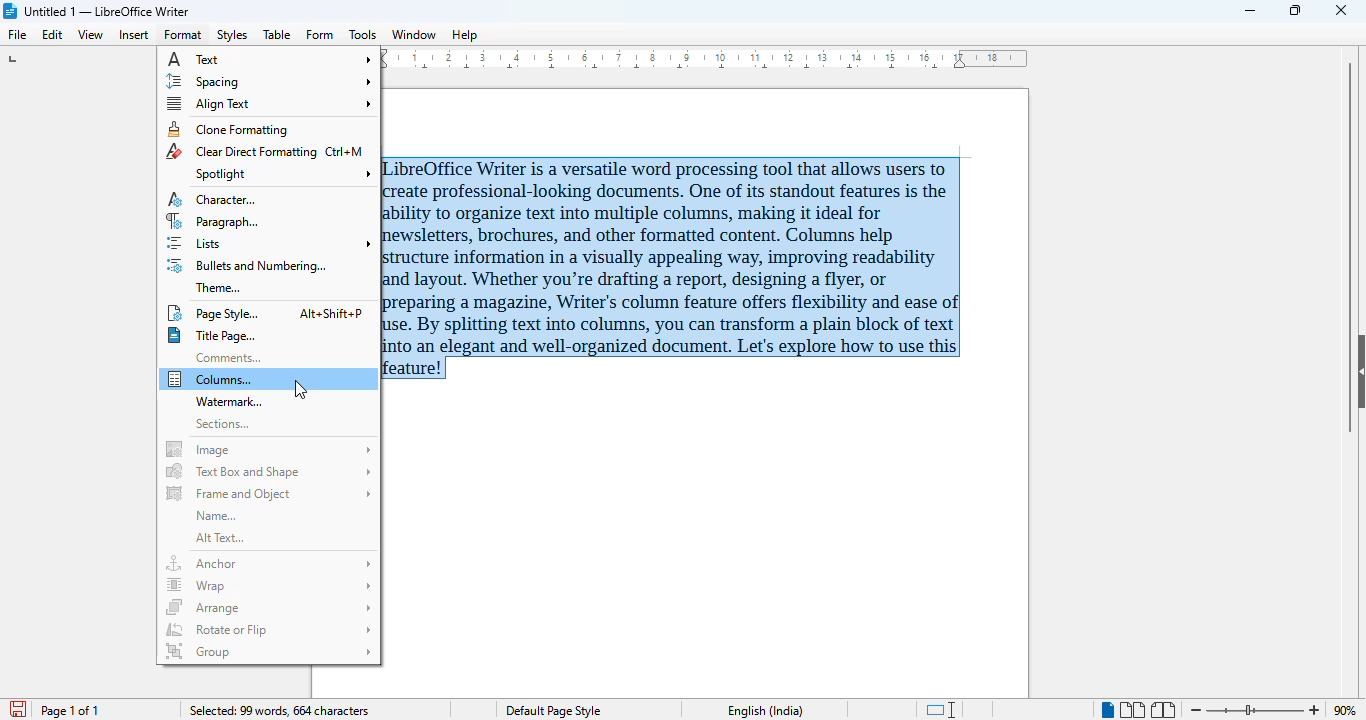 The image size is (1366, 720). What do you see at coordinates (269, 379) in the screenshot?
I see `columns` at bounding box center [269, 379].